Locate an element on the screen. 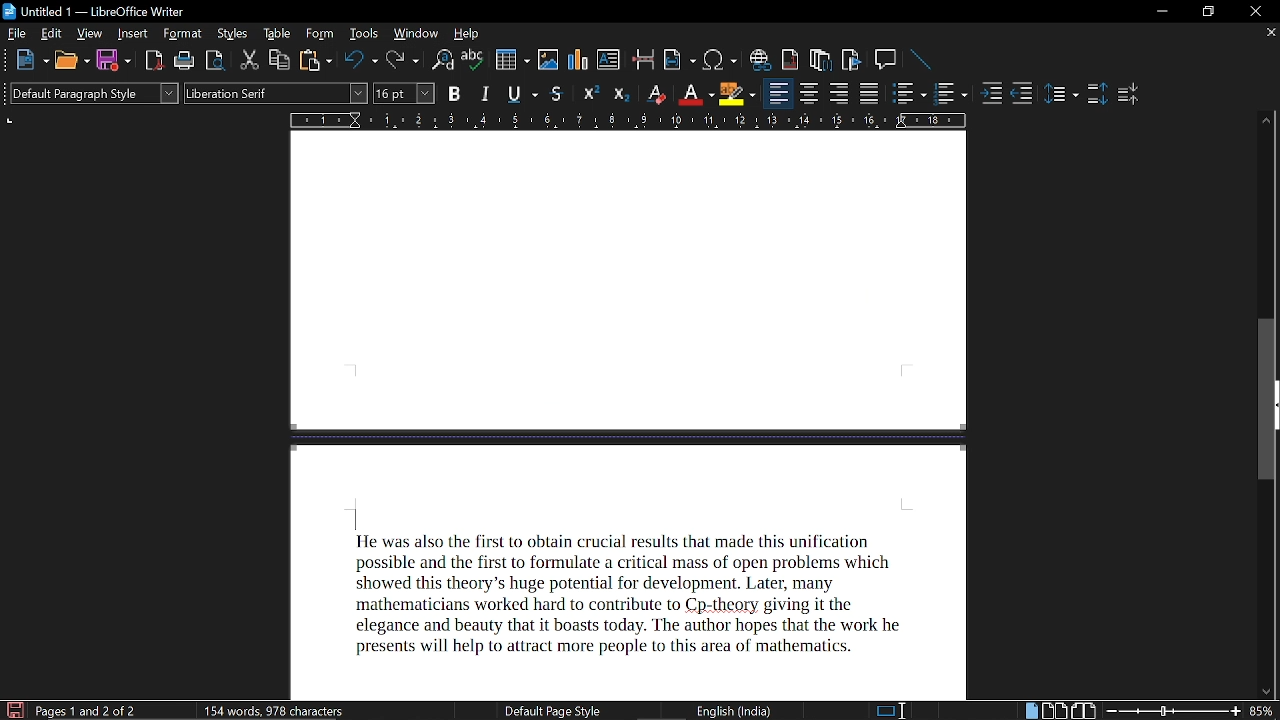 Image resolution: width=1280 pixels, height=720 pixels. Erasre is located at coordinates (654, 93).